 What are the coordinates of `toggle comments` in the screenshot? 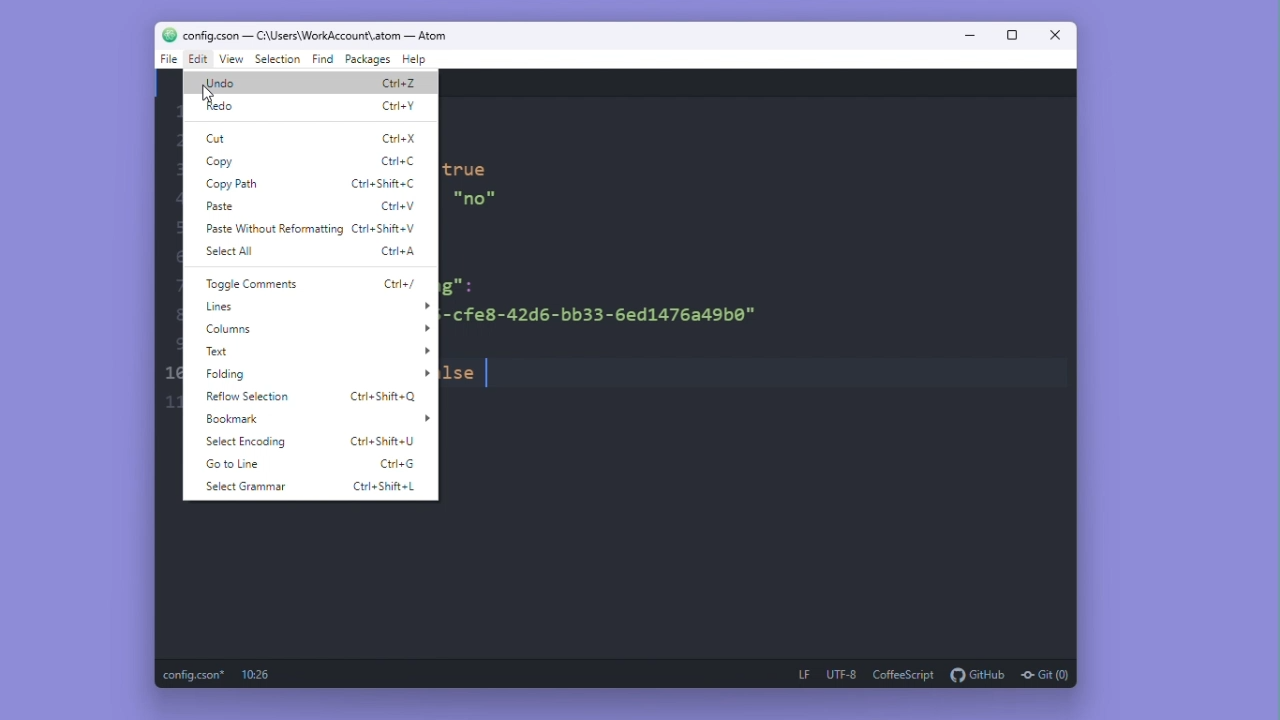 It's located at (248, 285).